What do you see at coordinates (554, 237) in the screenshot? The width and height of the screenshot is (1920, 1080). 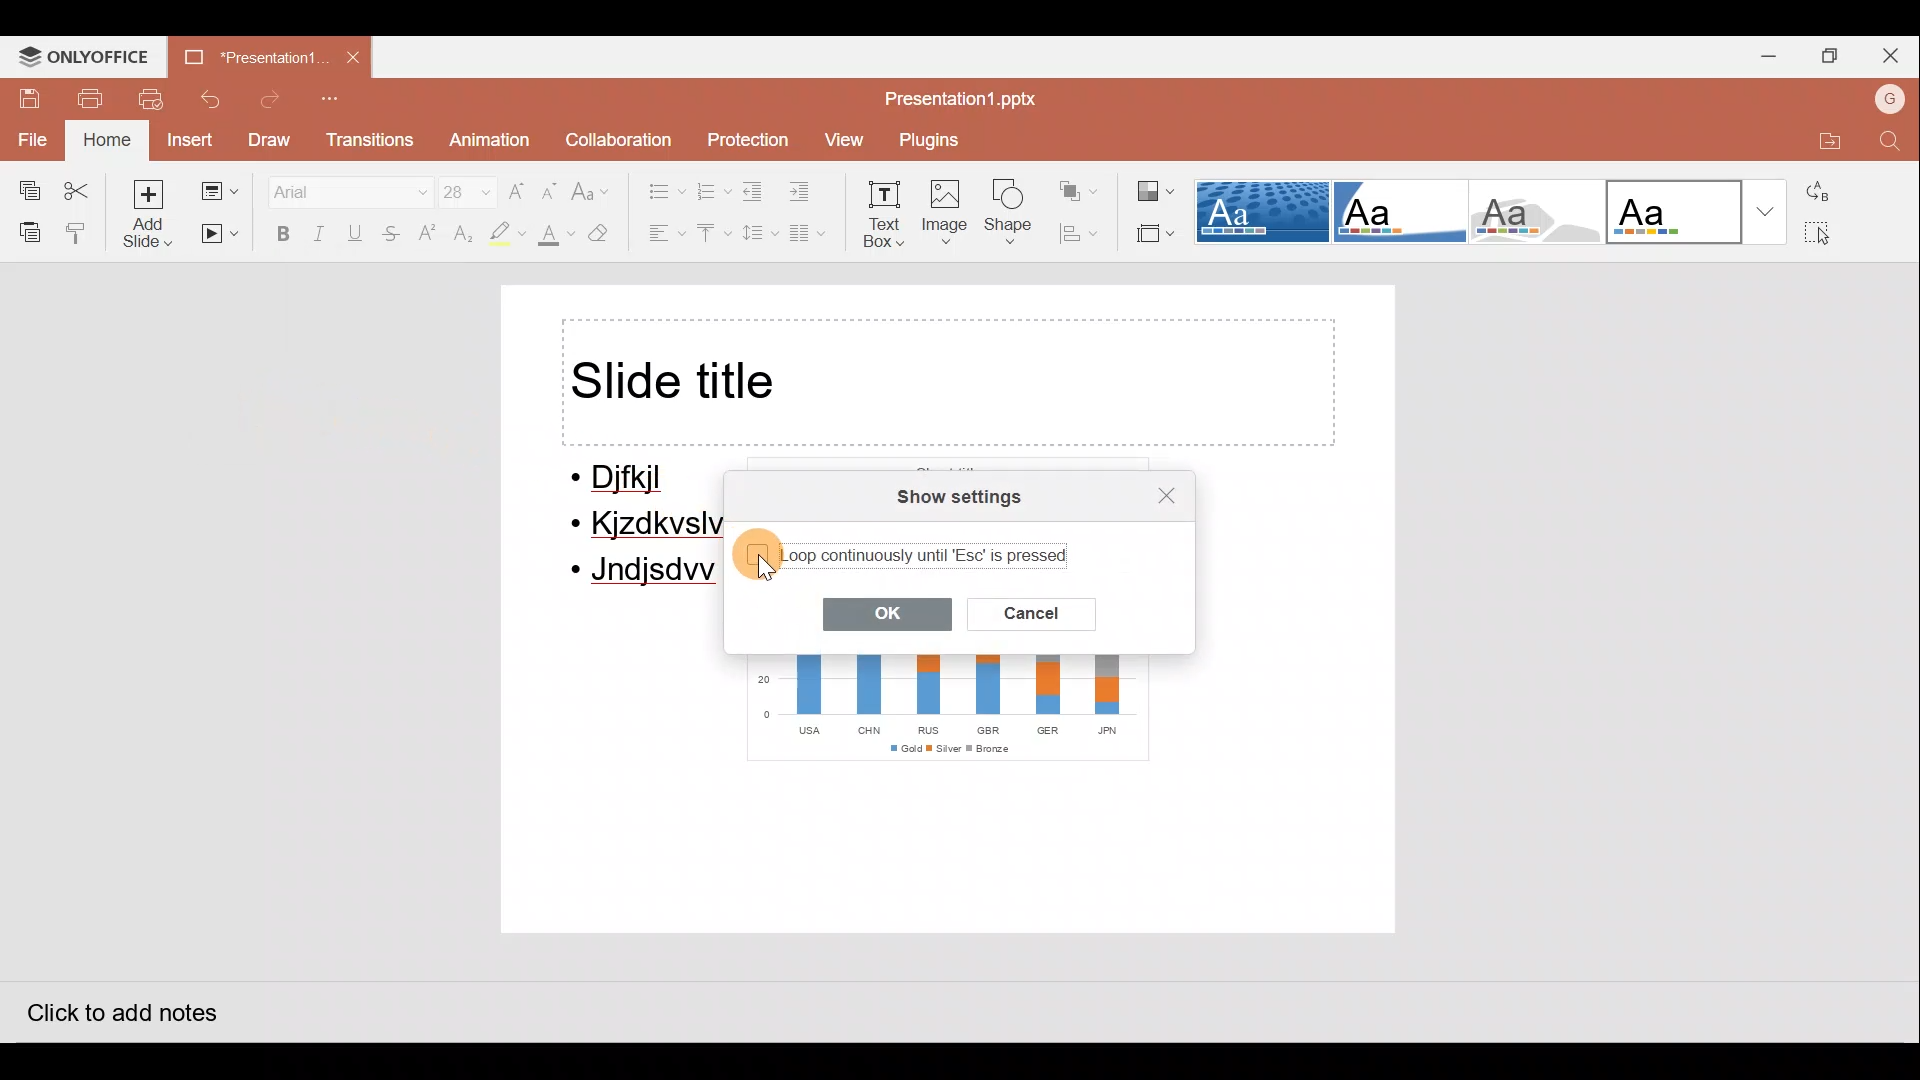 I see `Fill colour` at bounding box center [554, 237].